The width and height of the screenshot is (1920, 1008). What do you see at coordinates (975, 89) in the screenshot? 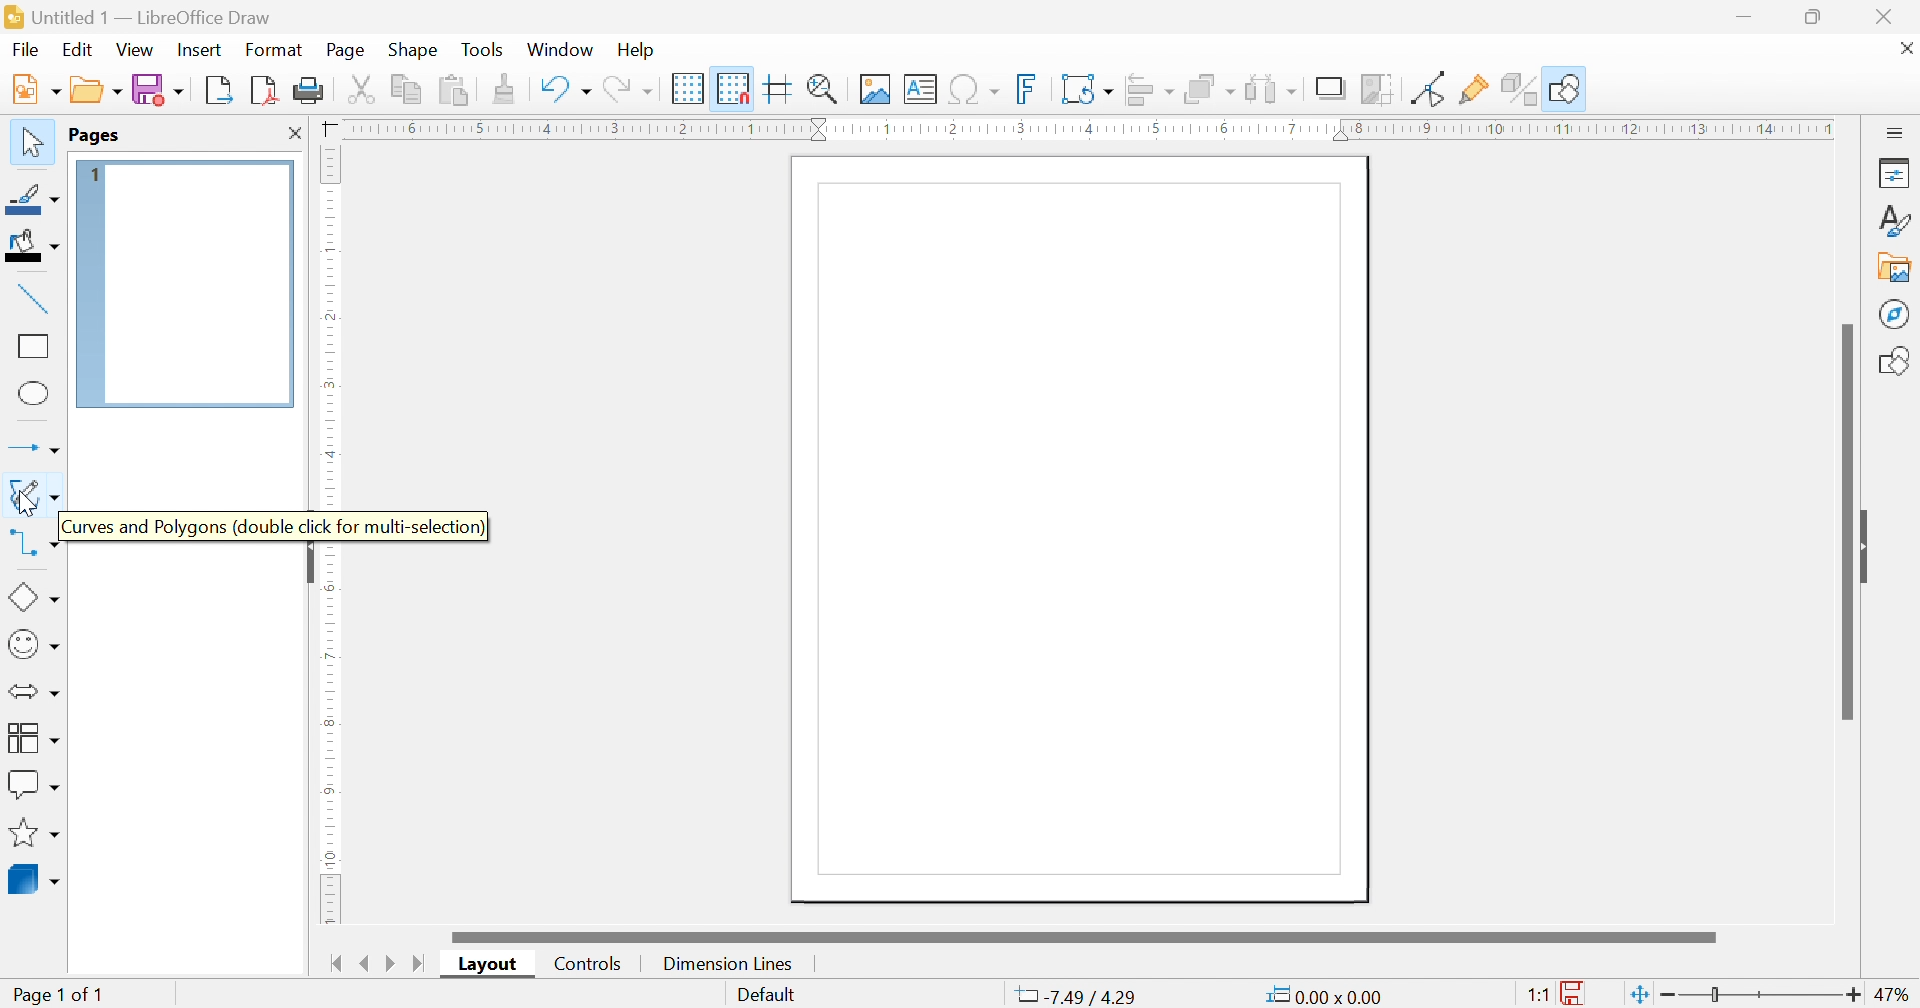
I see `insert special characters` at bounding box center [975, 89].